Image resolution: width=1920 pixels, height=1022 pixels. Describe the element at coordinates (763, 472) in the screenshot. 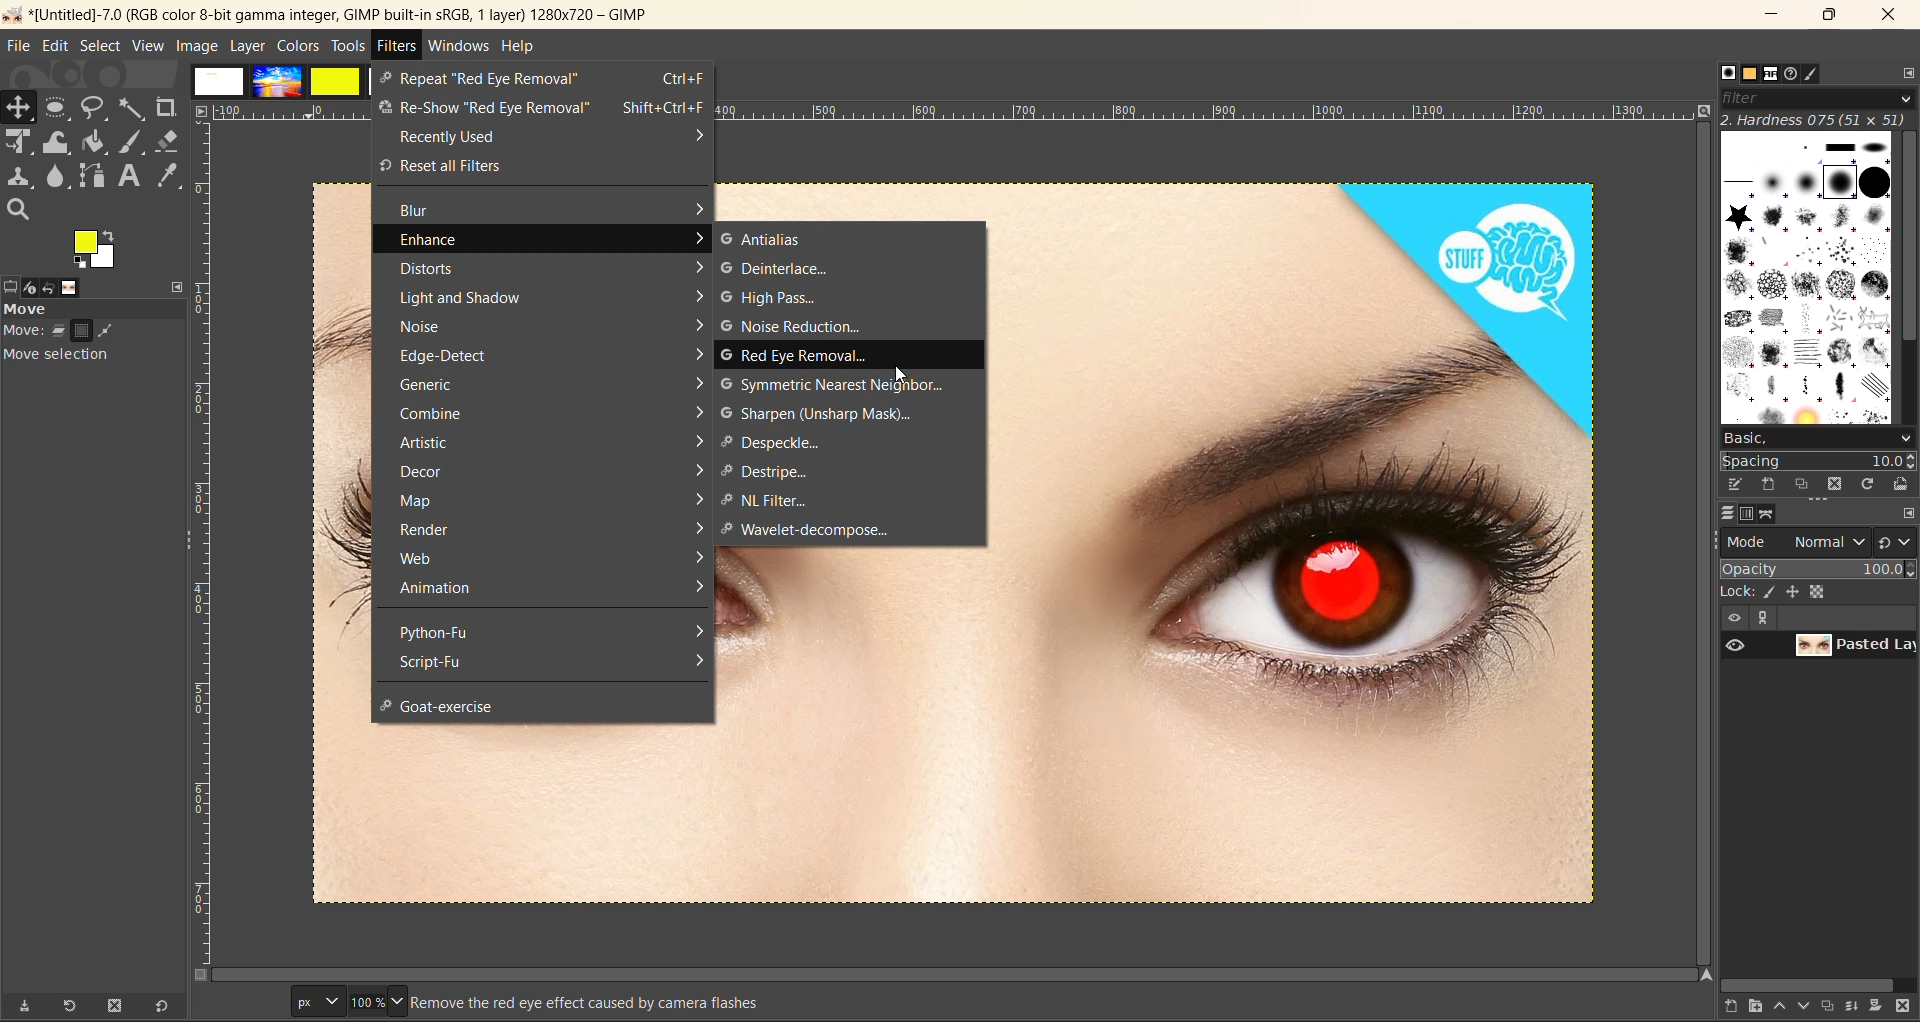

I see `destripe` at that location.